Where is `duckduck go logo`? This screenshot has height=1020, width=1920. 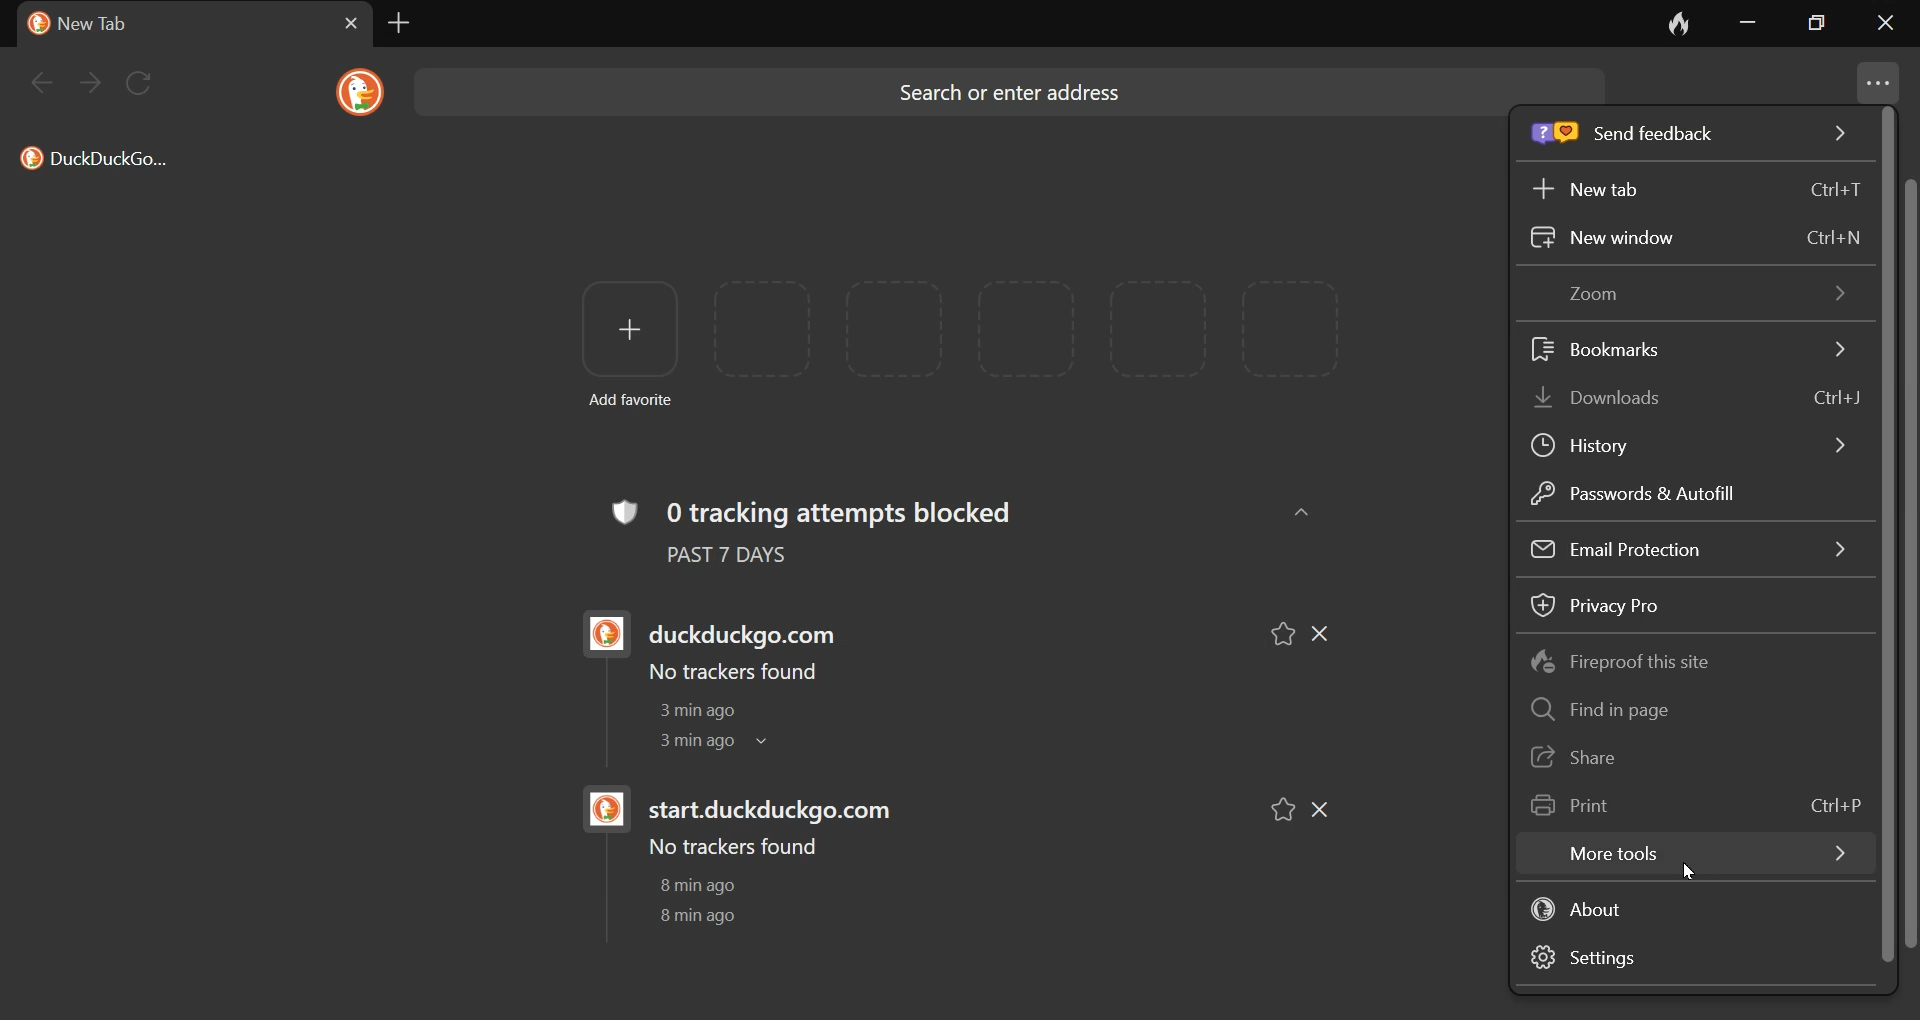 duckduck go logo is located at coordinates (601, 811).